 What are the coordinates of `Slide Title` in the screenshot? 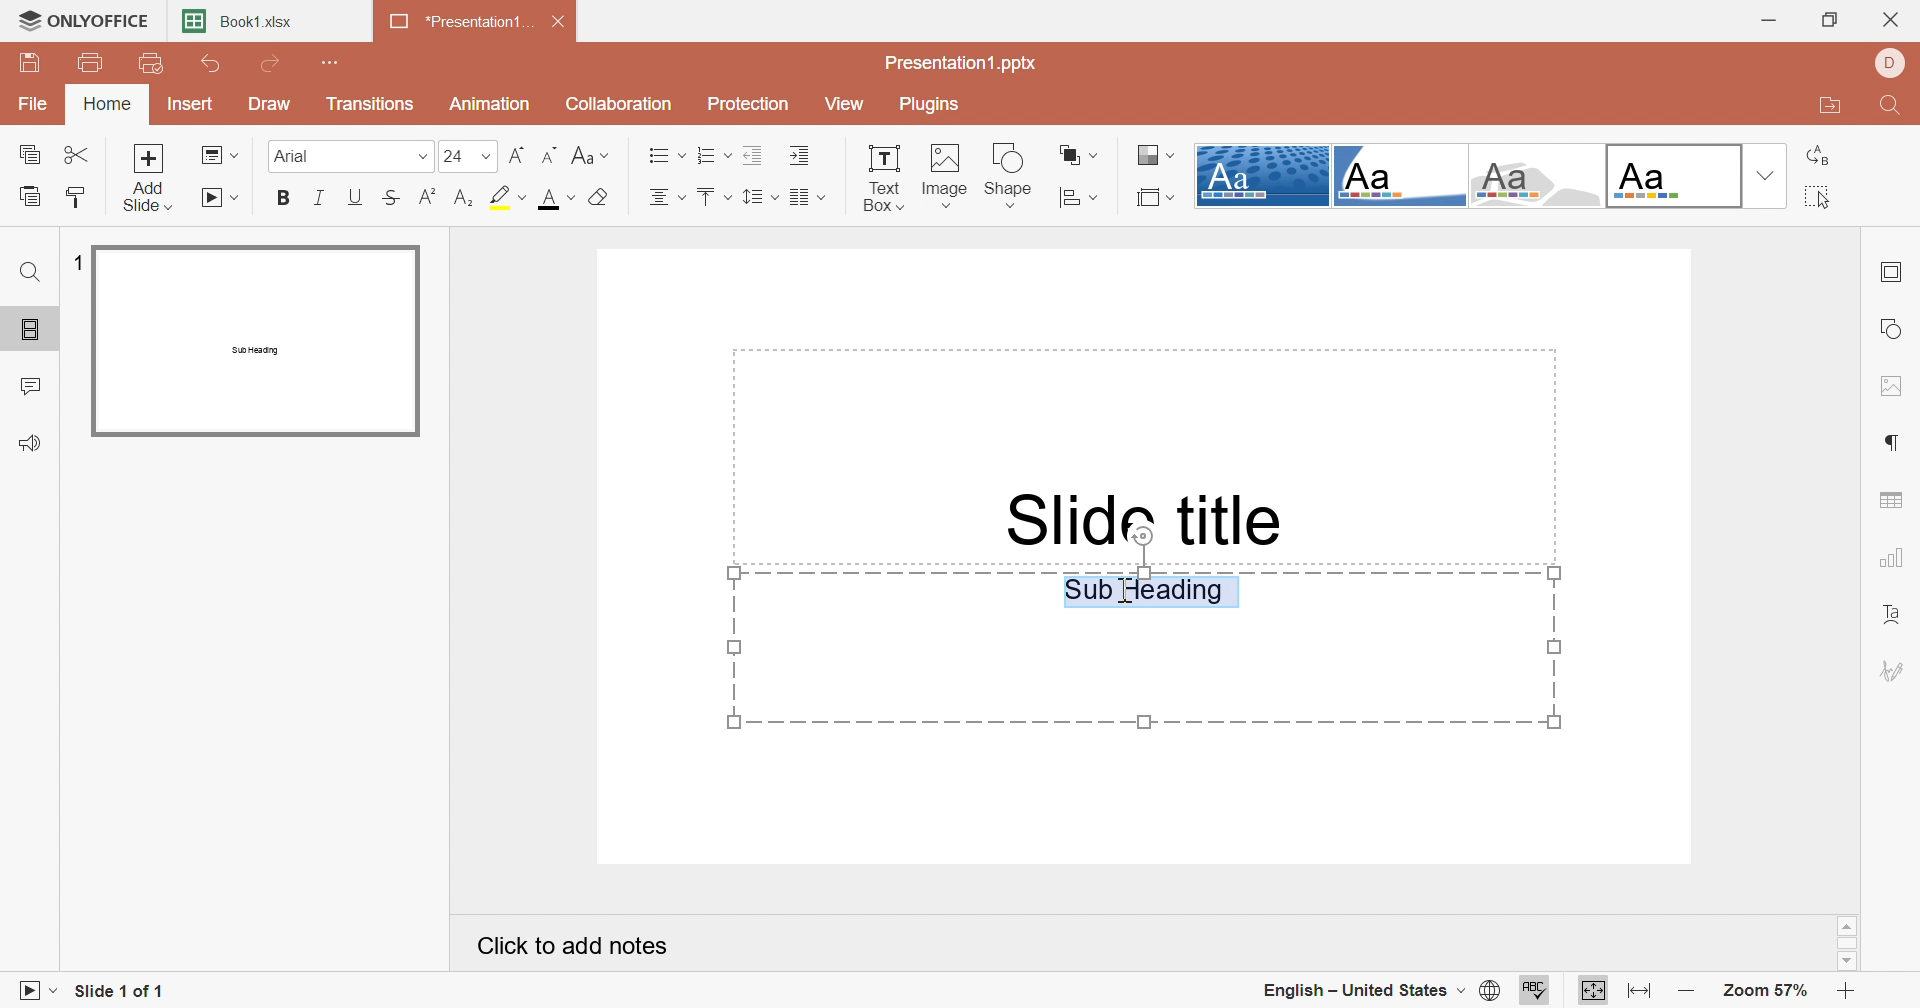 It's located at (1133, 516).